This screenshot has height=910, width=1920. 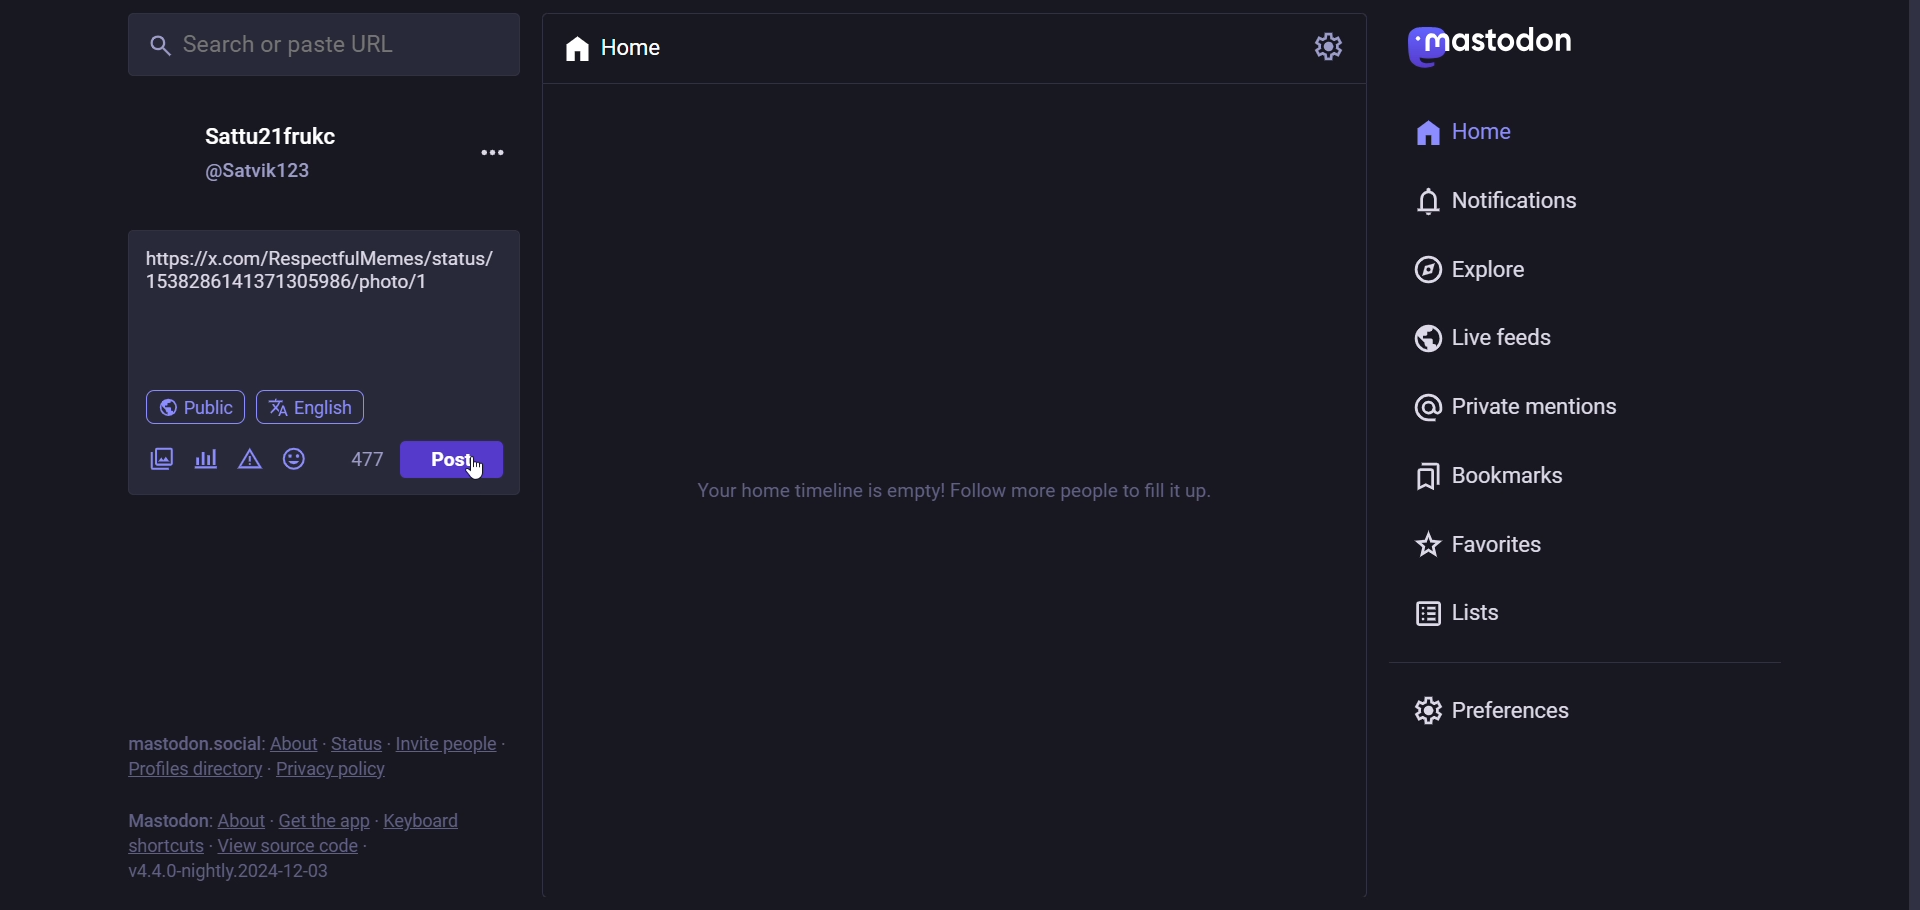 What do you see at coordinates (1511, 407) in the screenshot?
I see `private mentions` at bounding box center [1511, 407].